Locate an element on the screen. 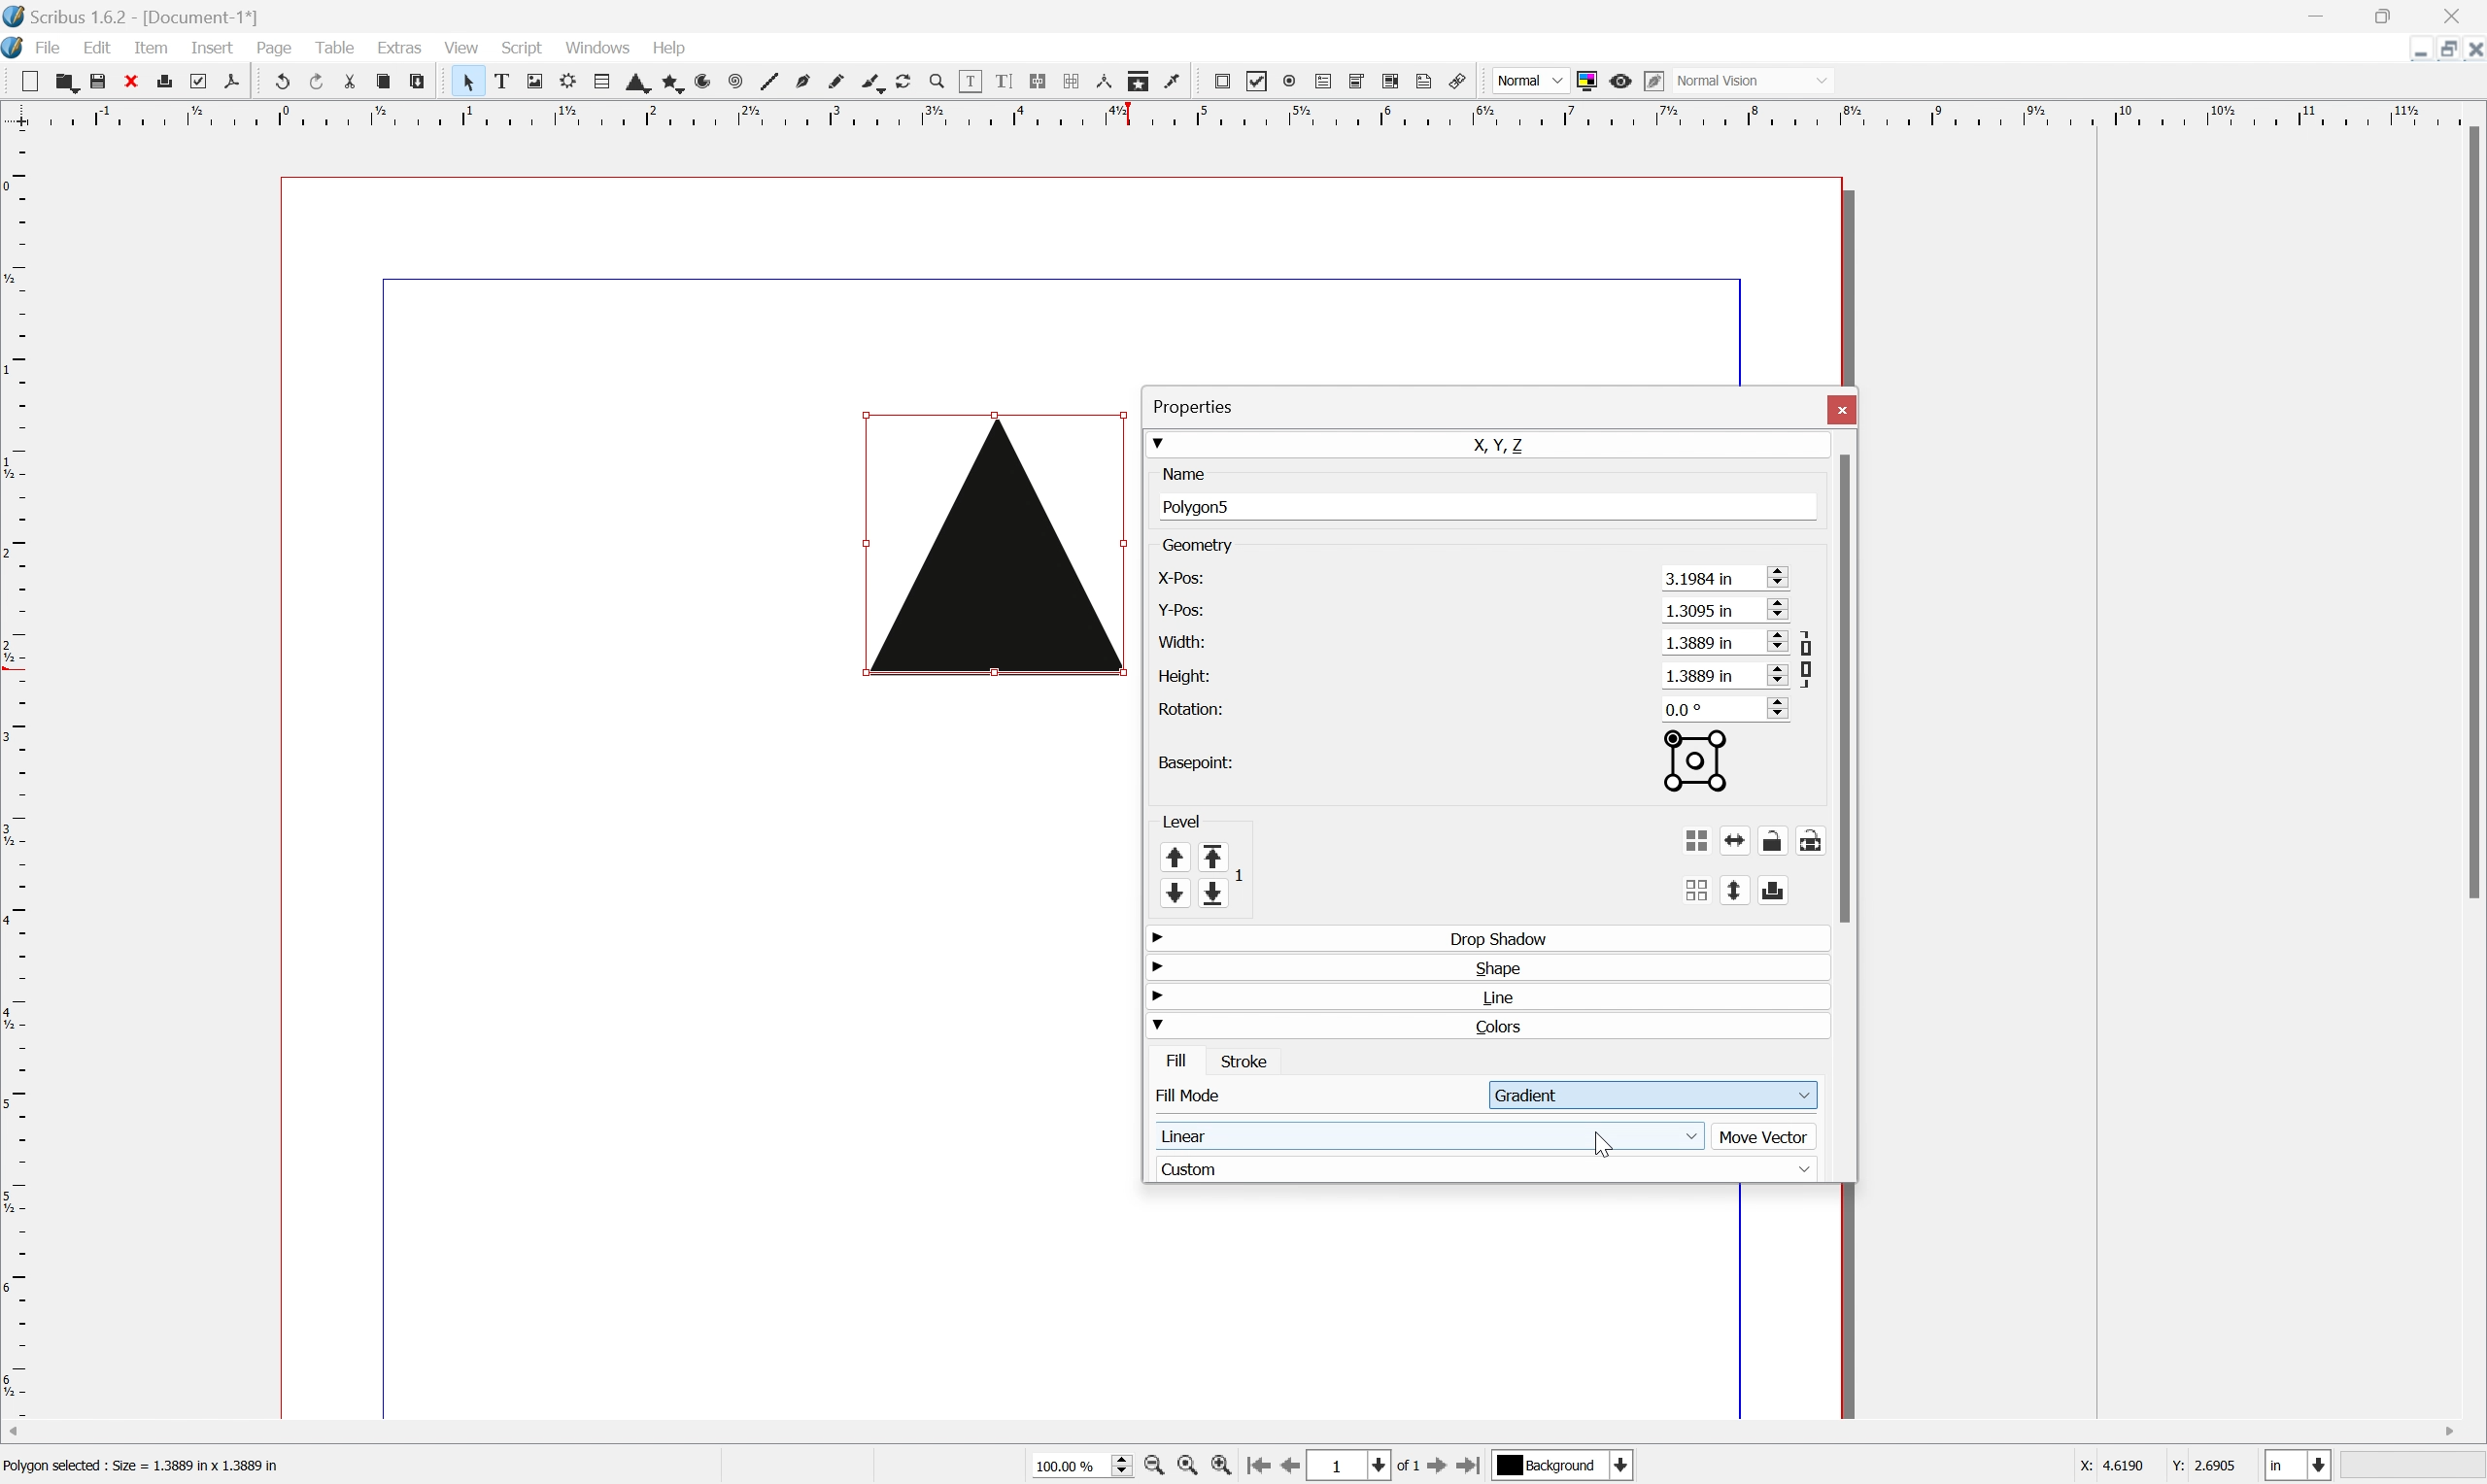  X: 4.6190 is located at coordinates (2106, 1467).